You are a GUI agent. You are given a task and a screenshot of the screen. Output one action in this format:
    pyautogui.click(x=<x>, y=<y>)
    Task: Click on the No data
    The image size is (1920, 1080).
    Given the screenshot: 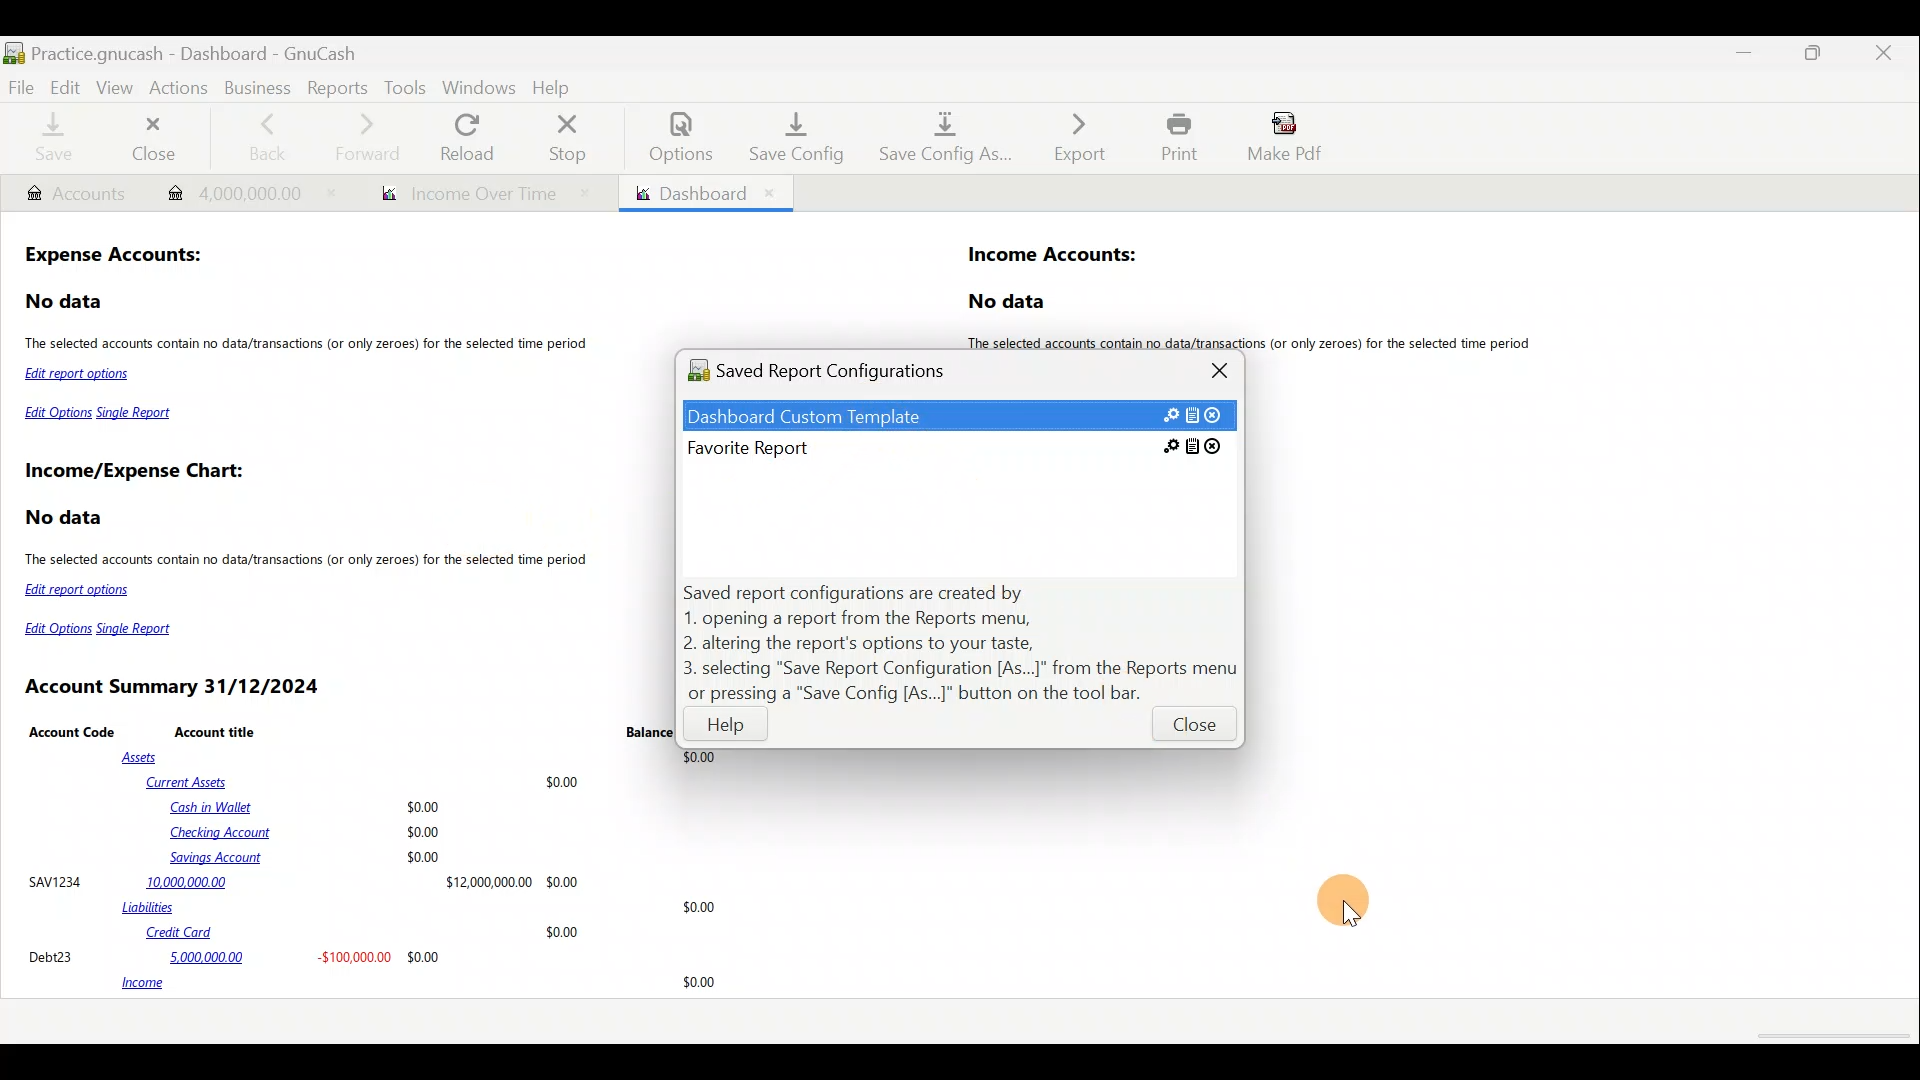 What is the action you would take?
    pyautogui.click(x=67, y=518)
    